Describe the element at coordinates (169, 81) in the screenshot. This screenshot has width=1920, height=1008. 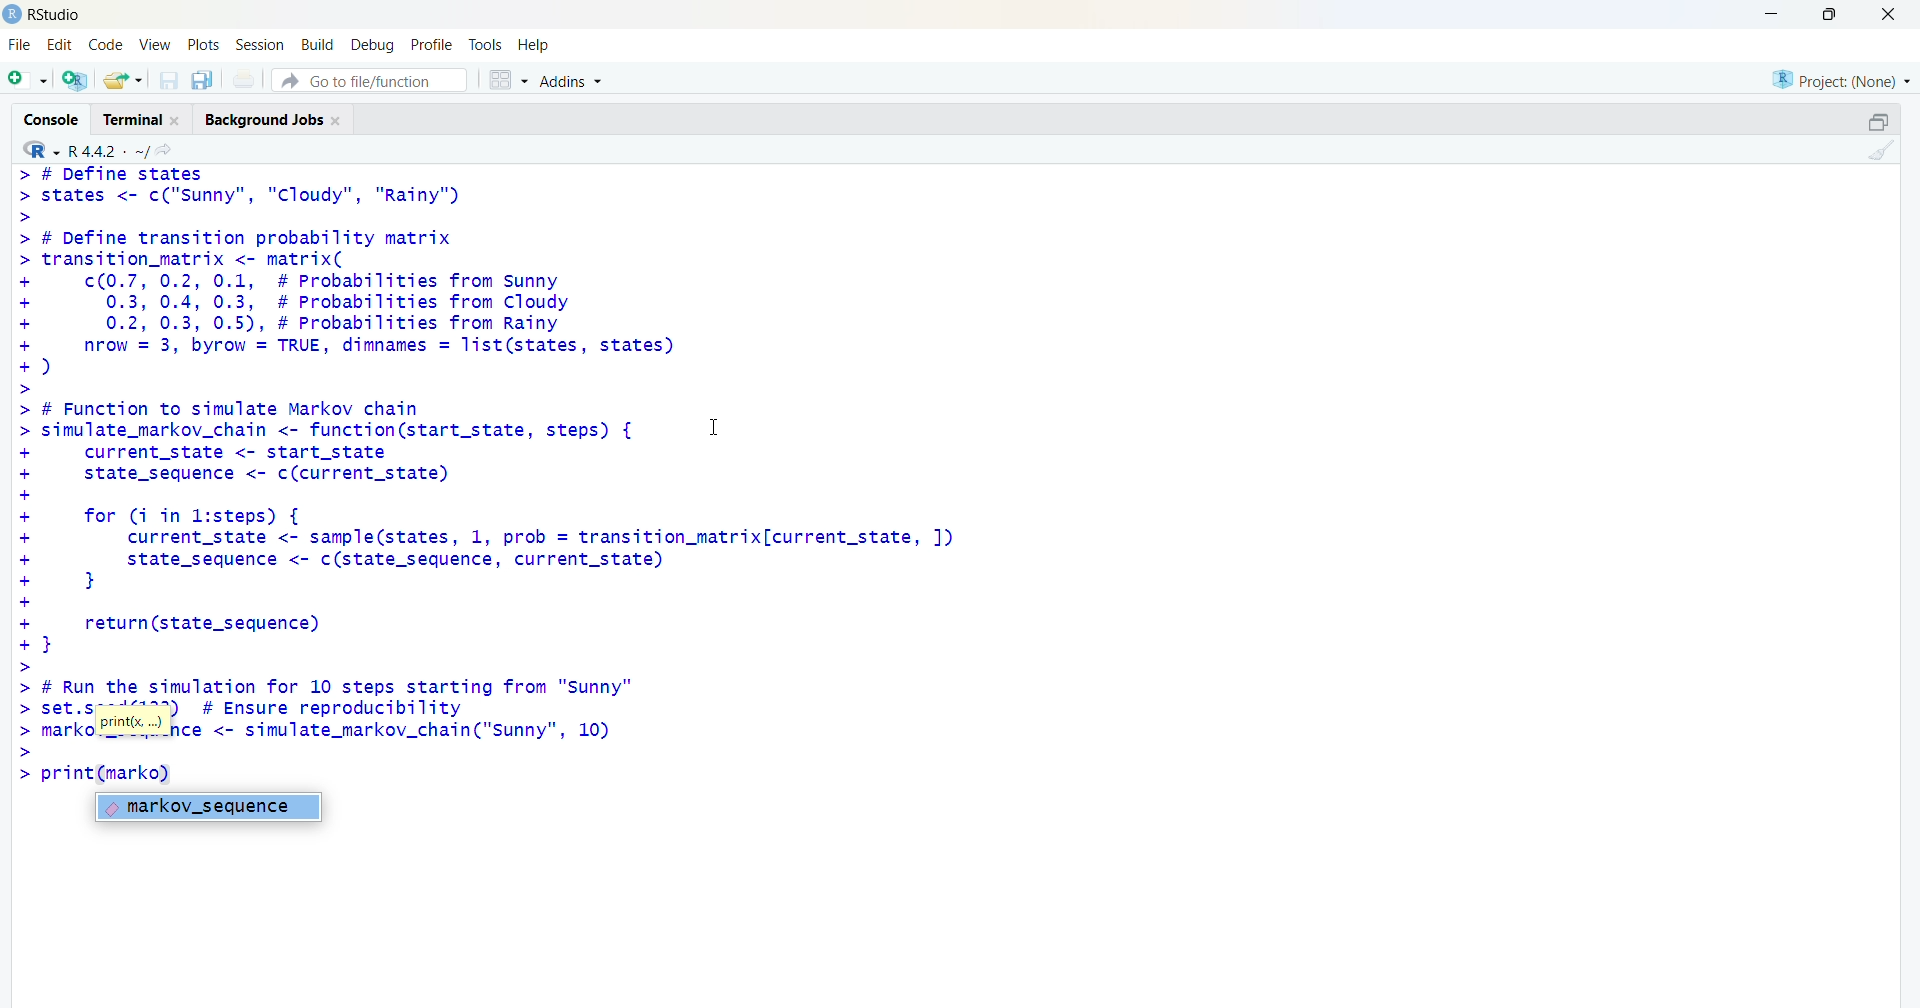
I see `save current document` at that location.